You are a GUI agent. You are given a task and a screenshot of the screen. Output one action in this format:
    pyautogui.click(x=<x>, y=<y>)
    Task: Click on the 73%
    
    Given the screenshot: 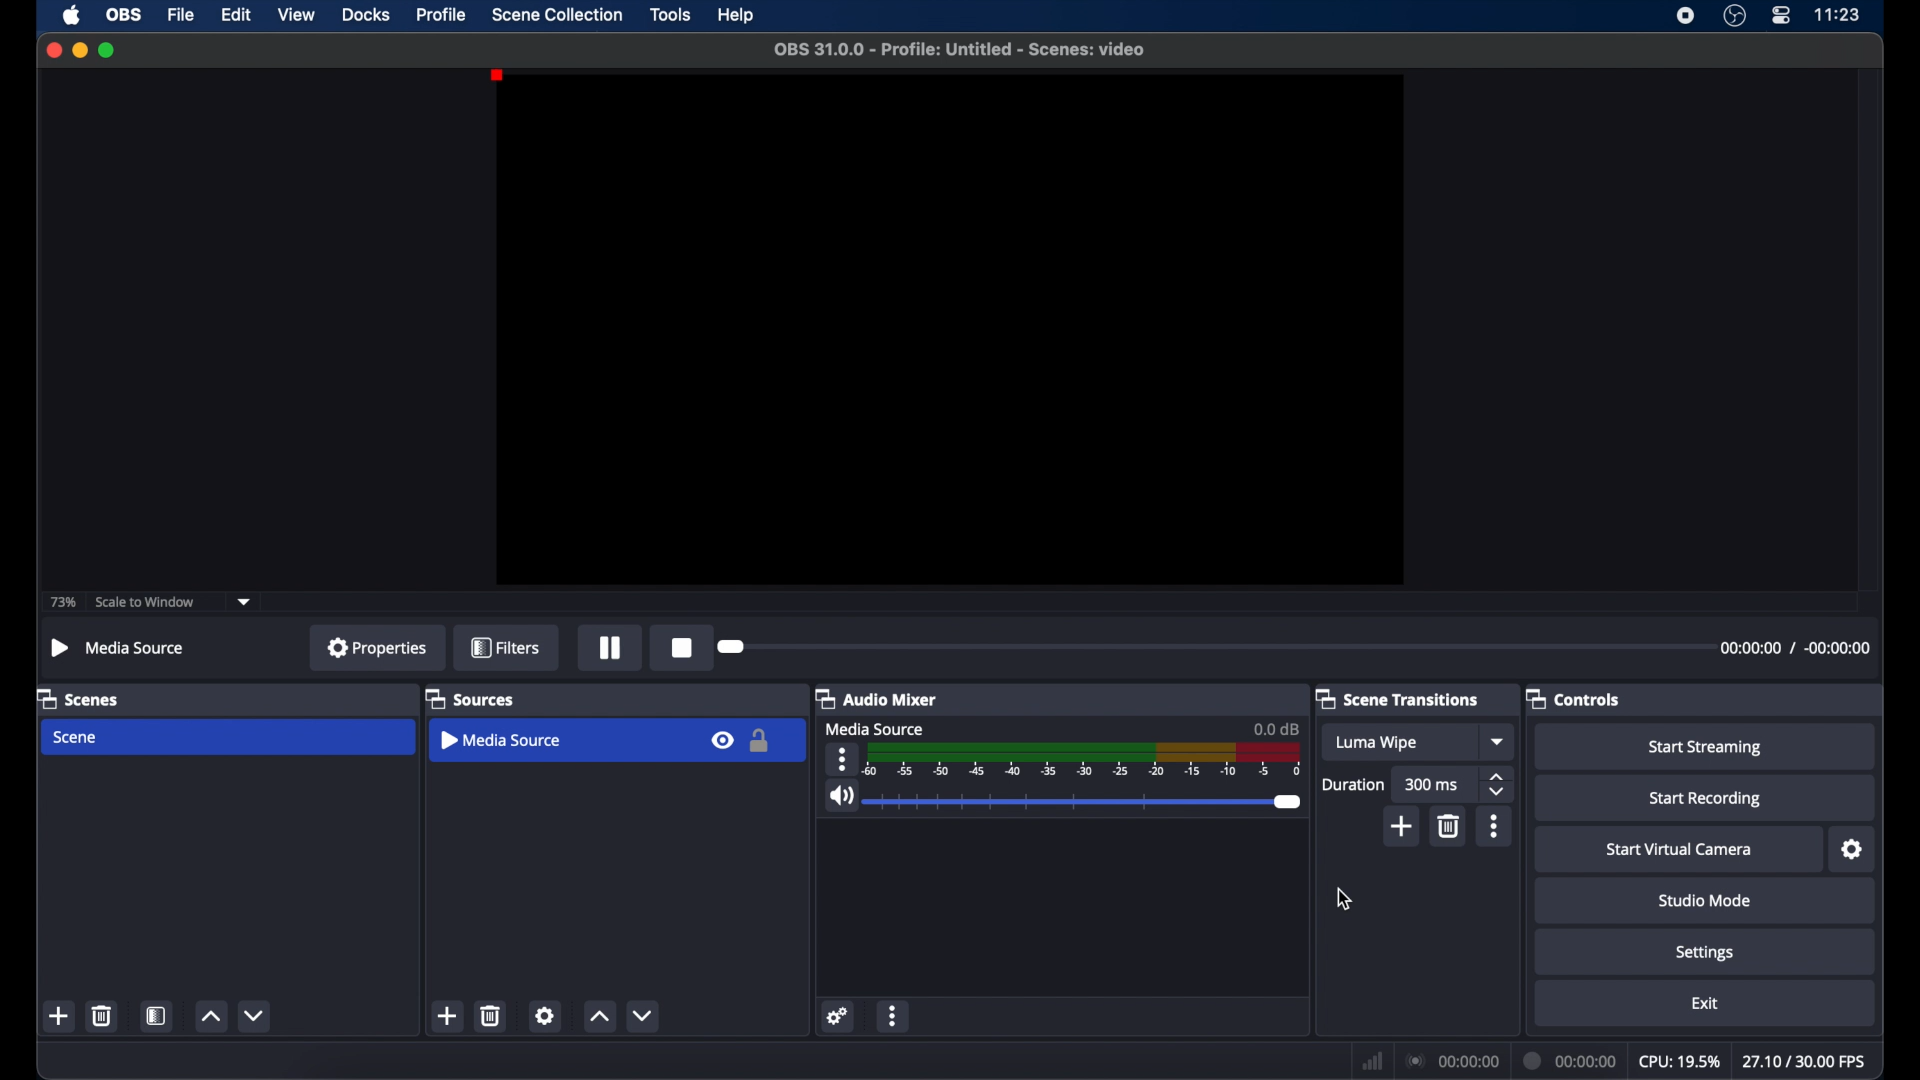 What is the action you would take?
    pyautogui.click(x=62, y=603)
    